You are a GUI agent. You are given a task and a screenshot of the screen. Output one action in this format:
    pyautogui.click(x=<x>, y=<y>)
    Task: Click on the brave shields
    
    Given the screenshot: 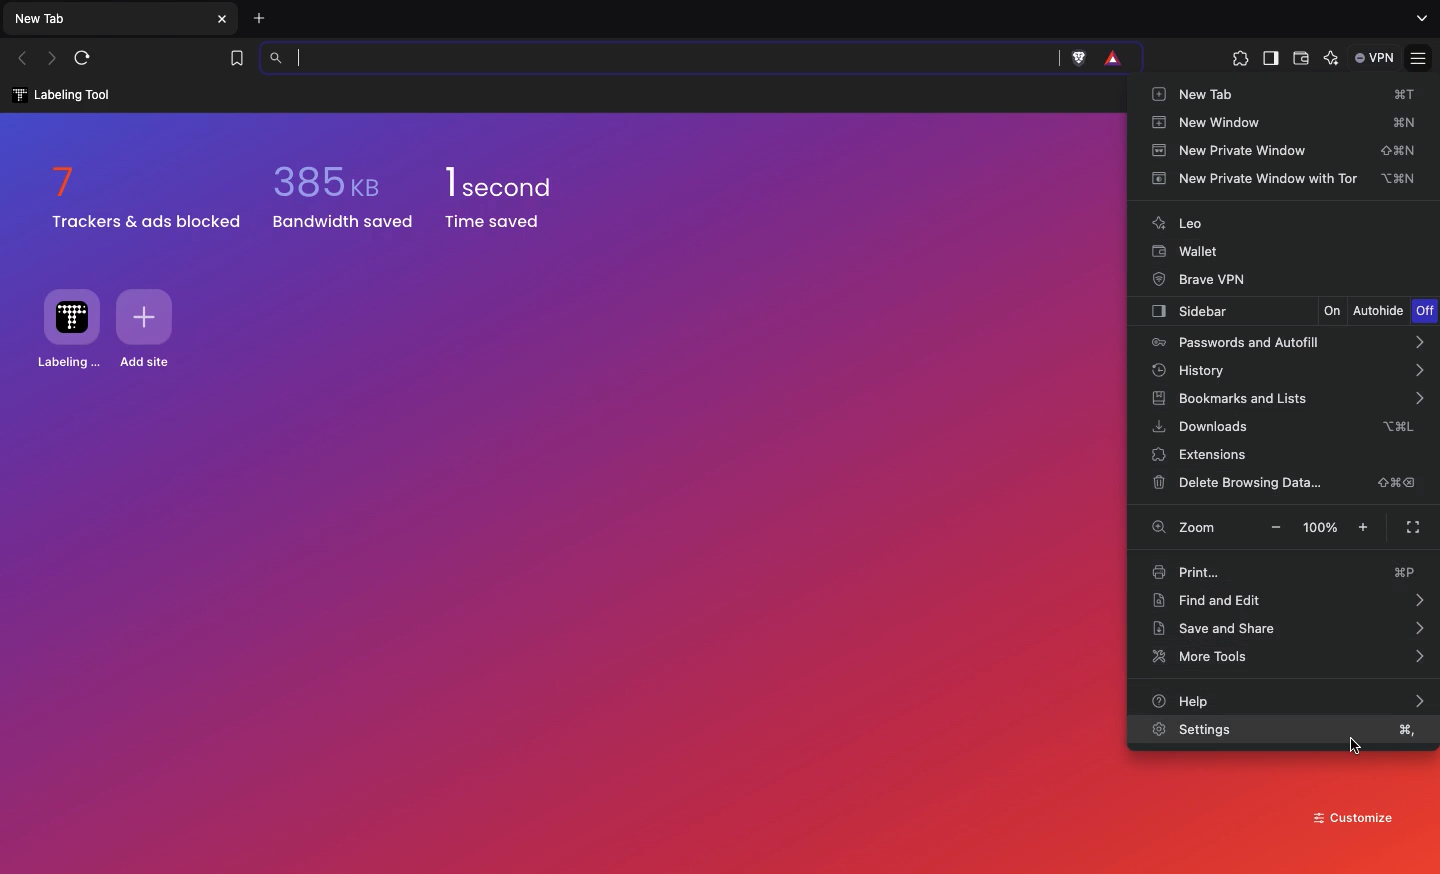 What is the action you would take?
    pyautogui.click(x=1075, y=57)
    